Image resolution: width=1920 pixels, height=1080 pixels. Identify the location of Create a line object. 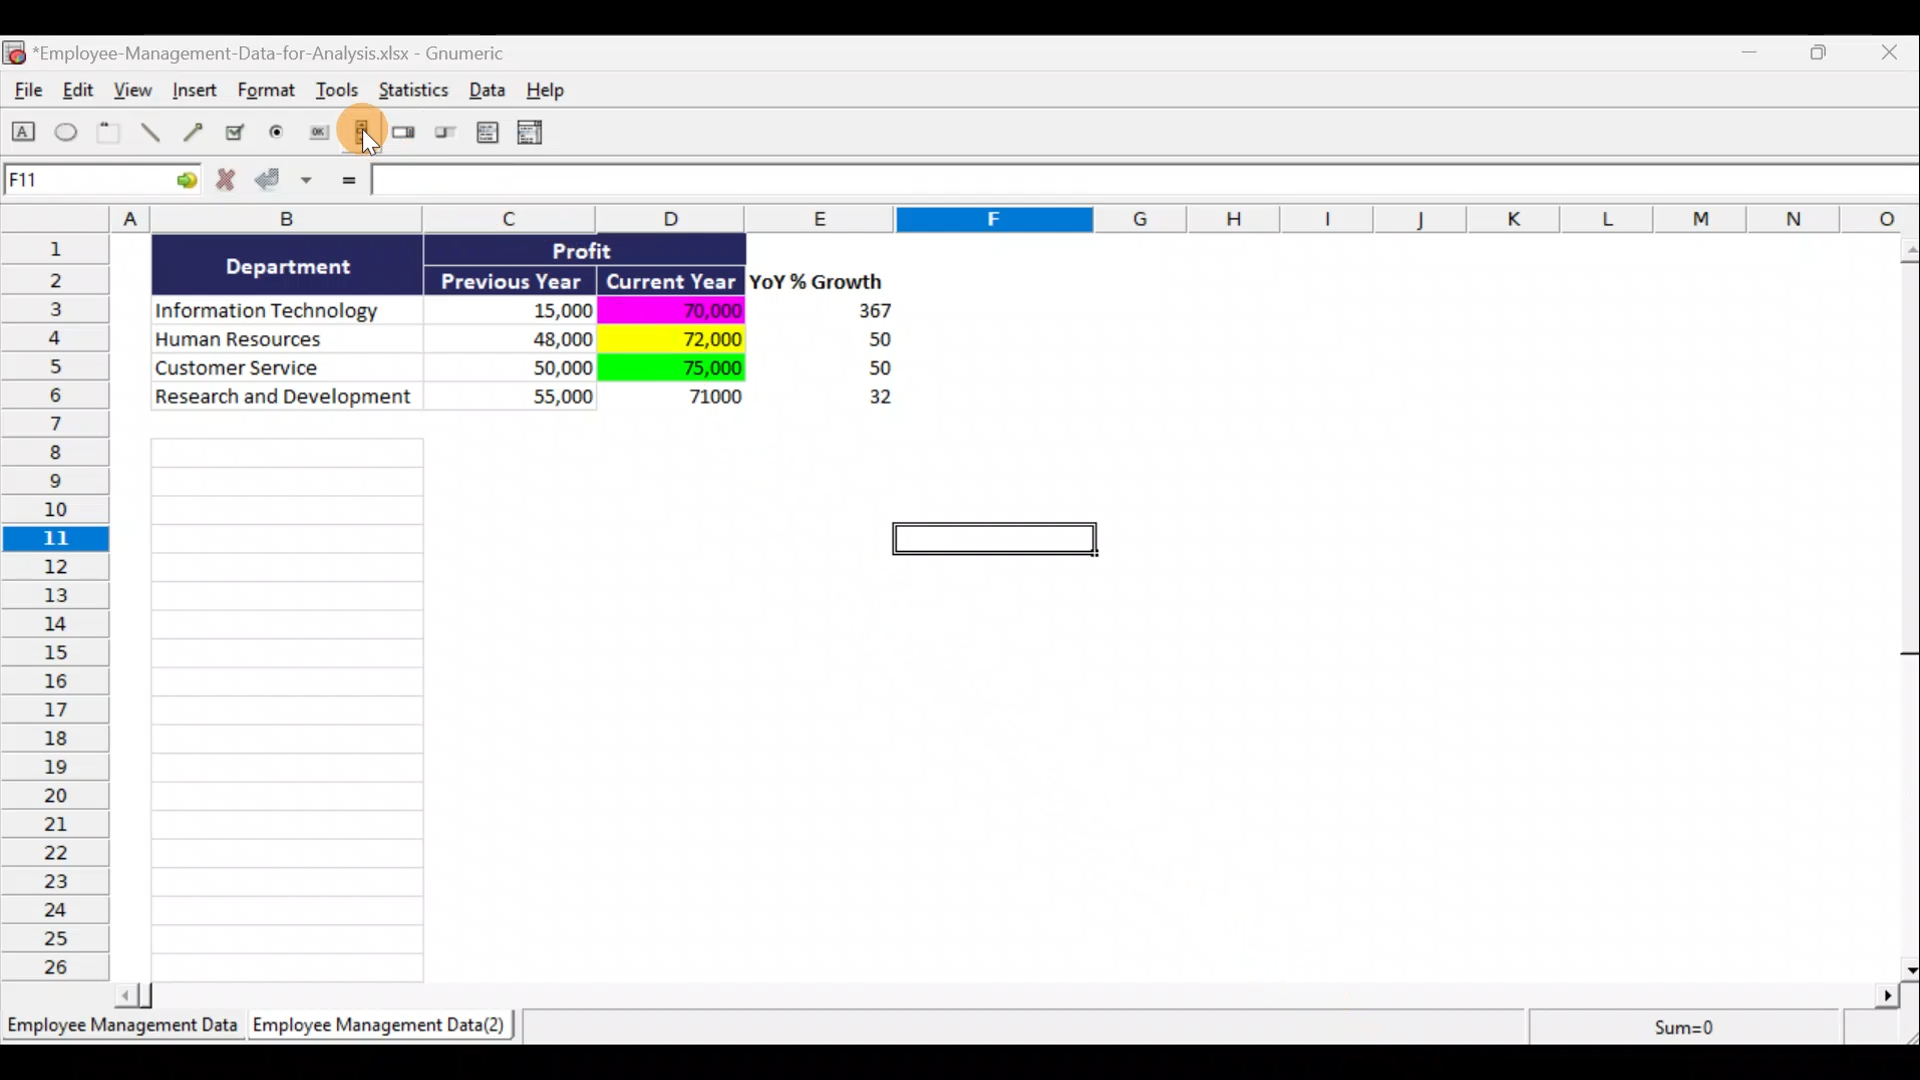
(154, 133).